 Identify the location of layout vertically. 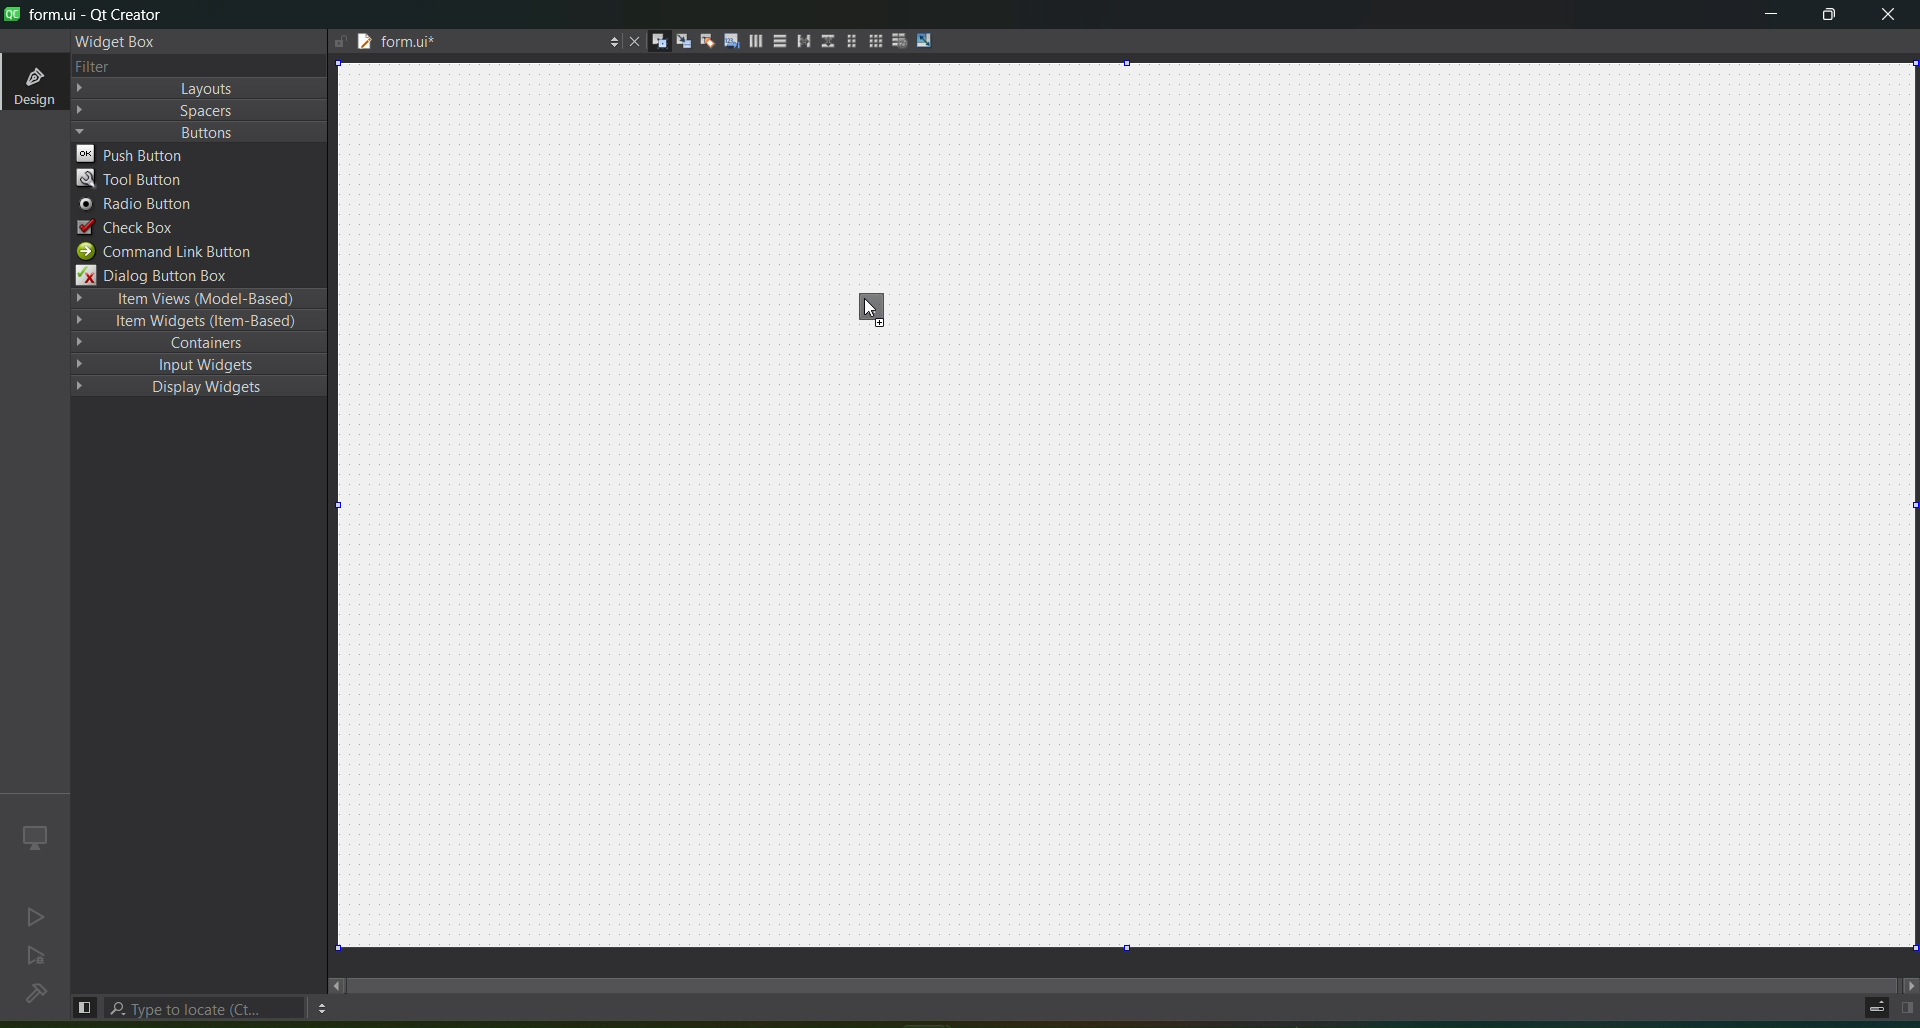
(777, 43).